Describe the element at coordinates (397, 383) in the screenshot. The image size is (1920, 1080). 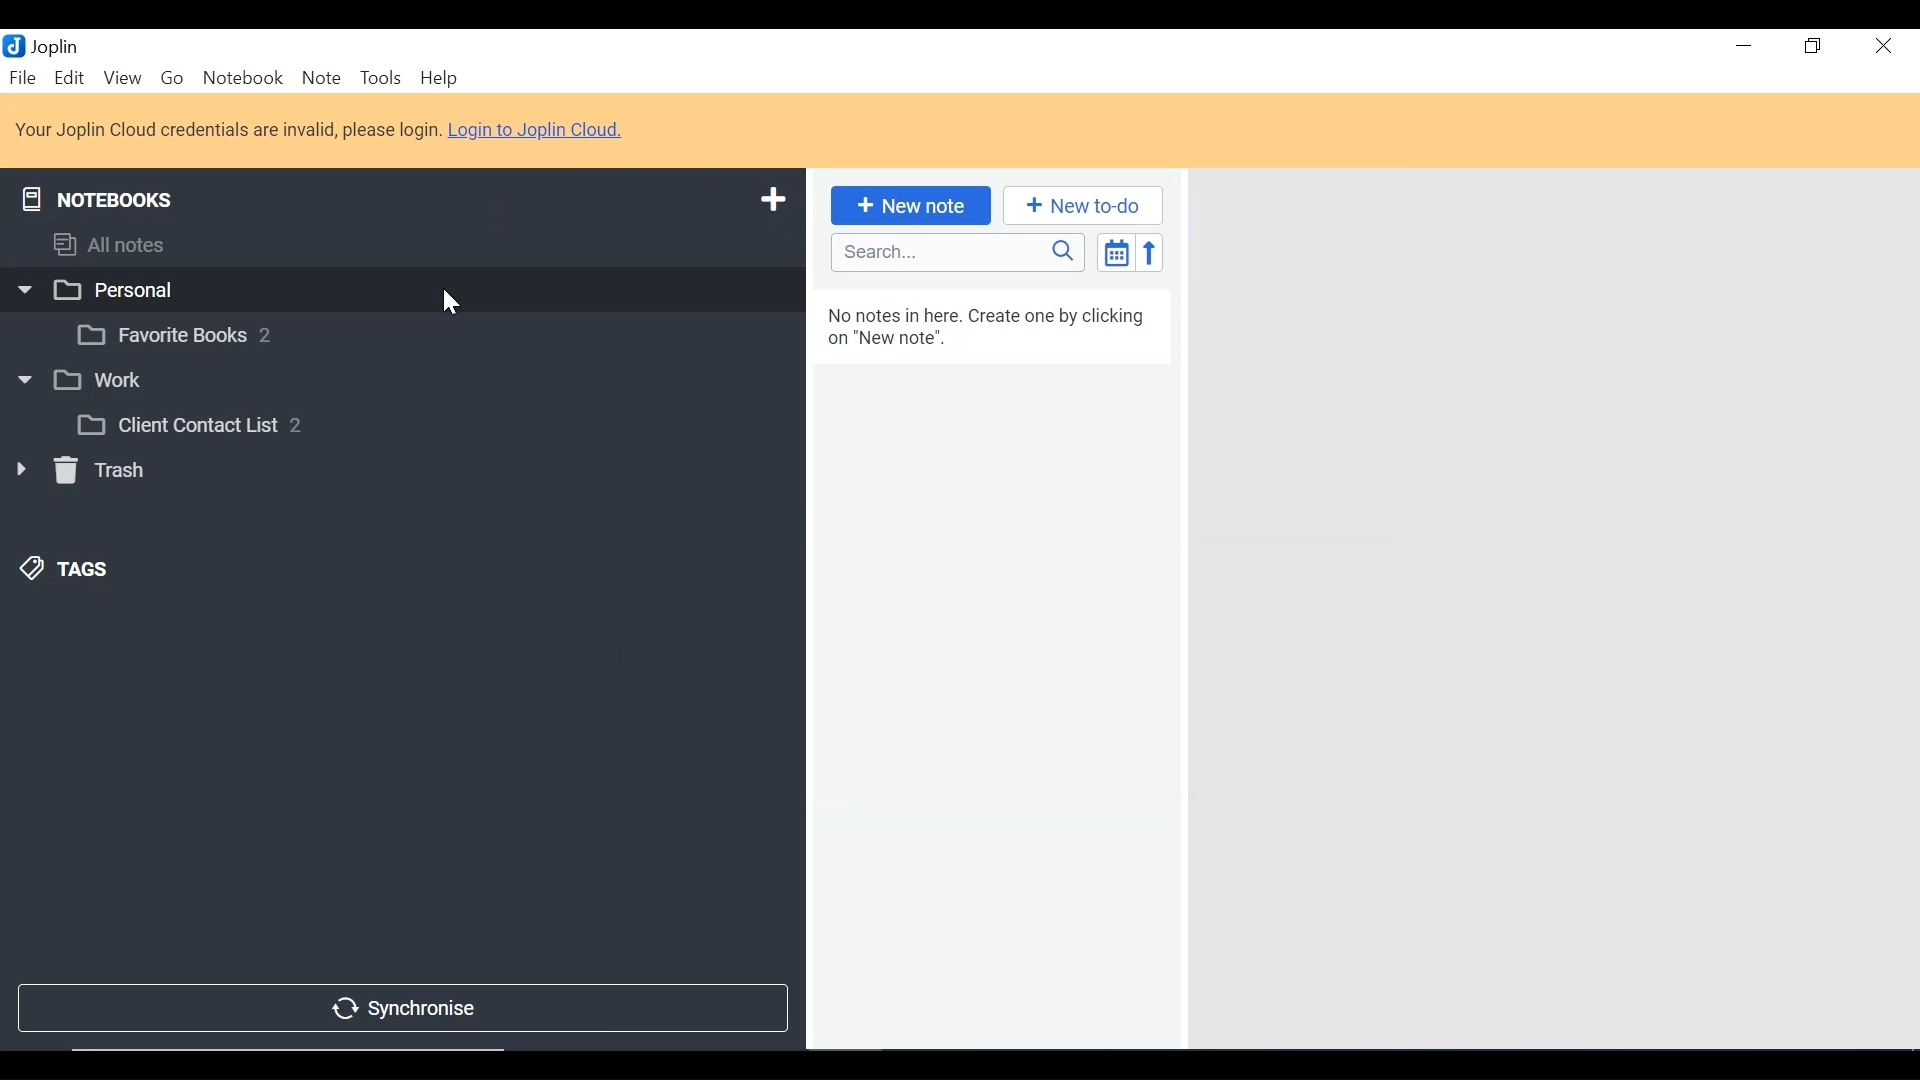
I see `Notebook` at that location.